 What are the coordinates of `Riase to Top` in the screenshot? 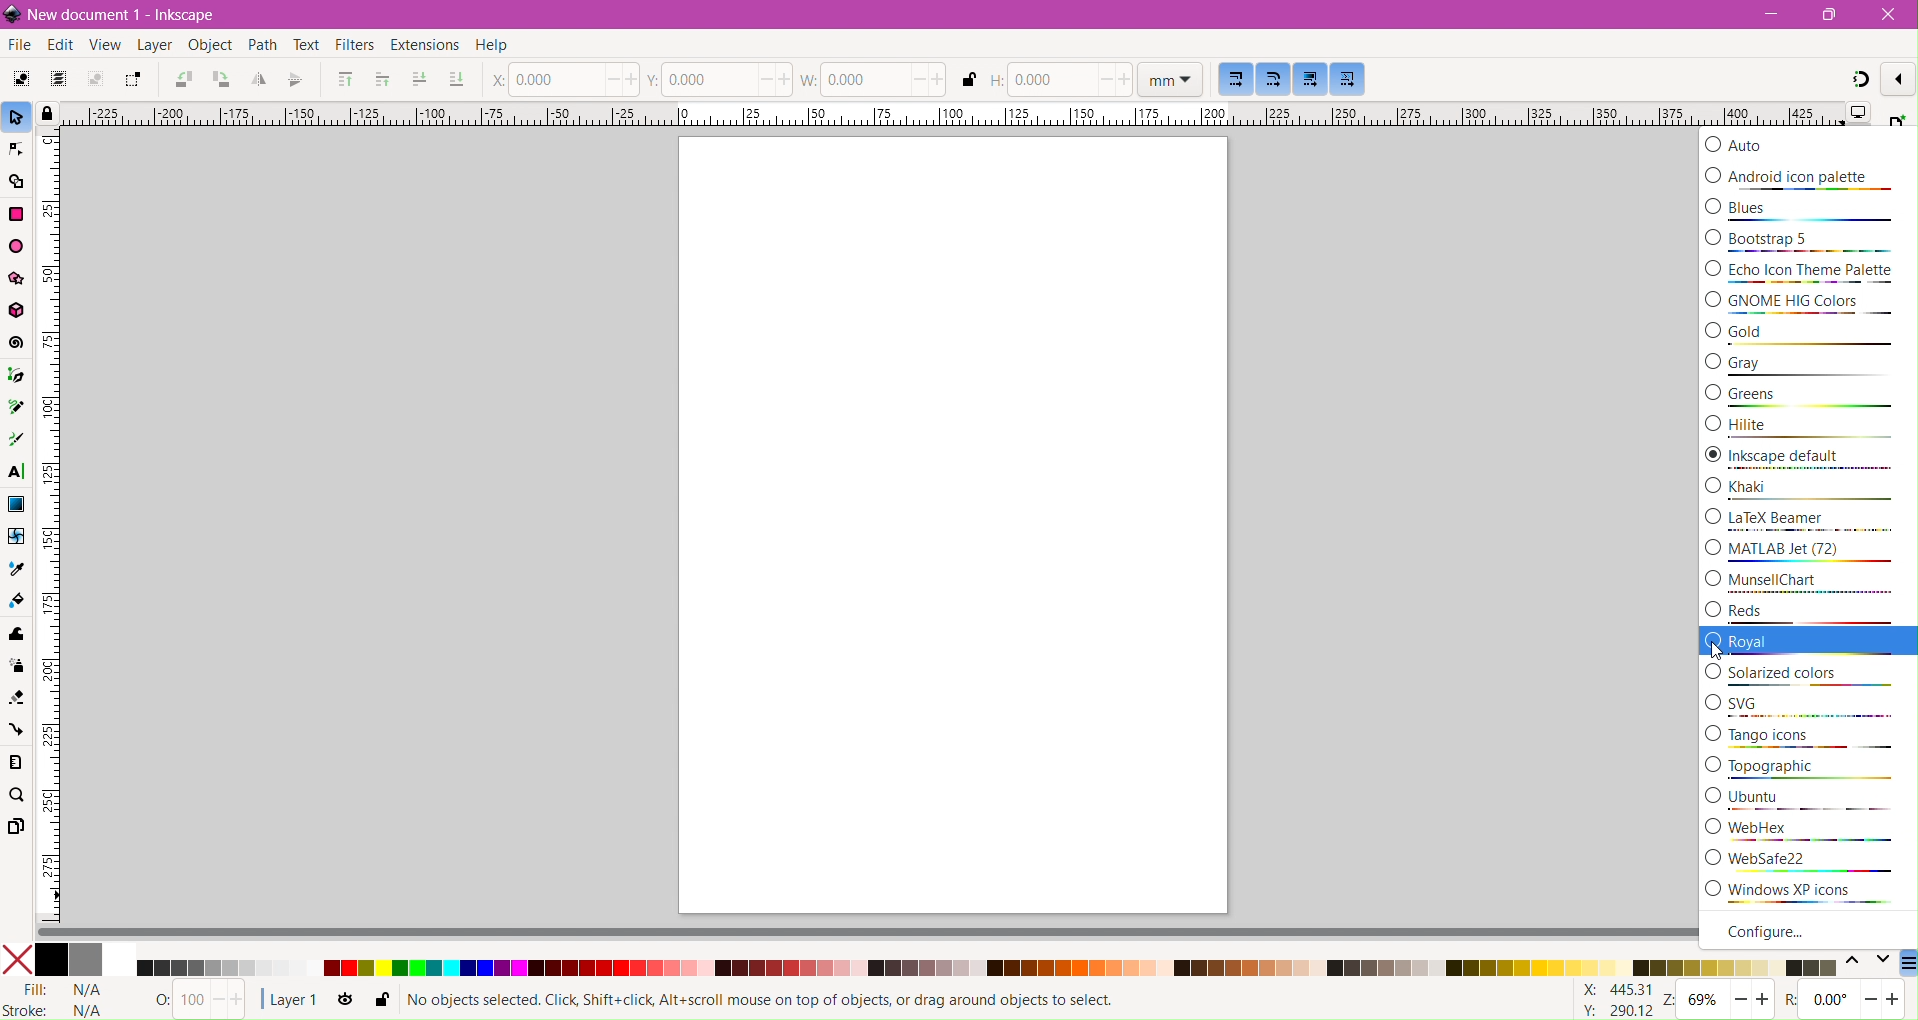 It's located at (343, 82).